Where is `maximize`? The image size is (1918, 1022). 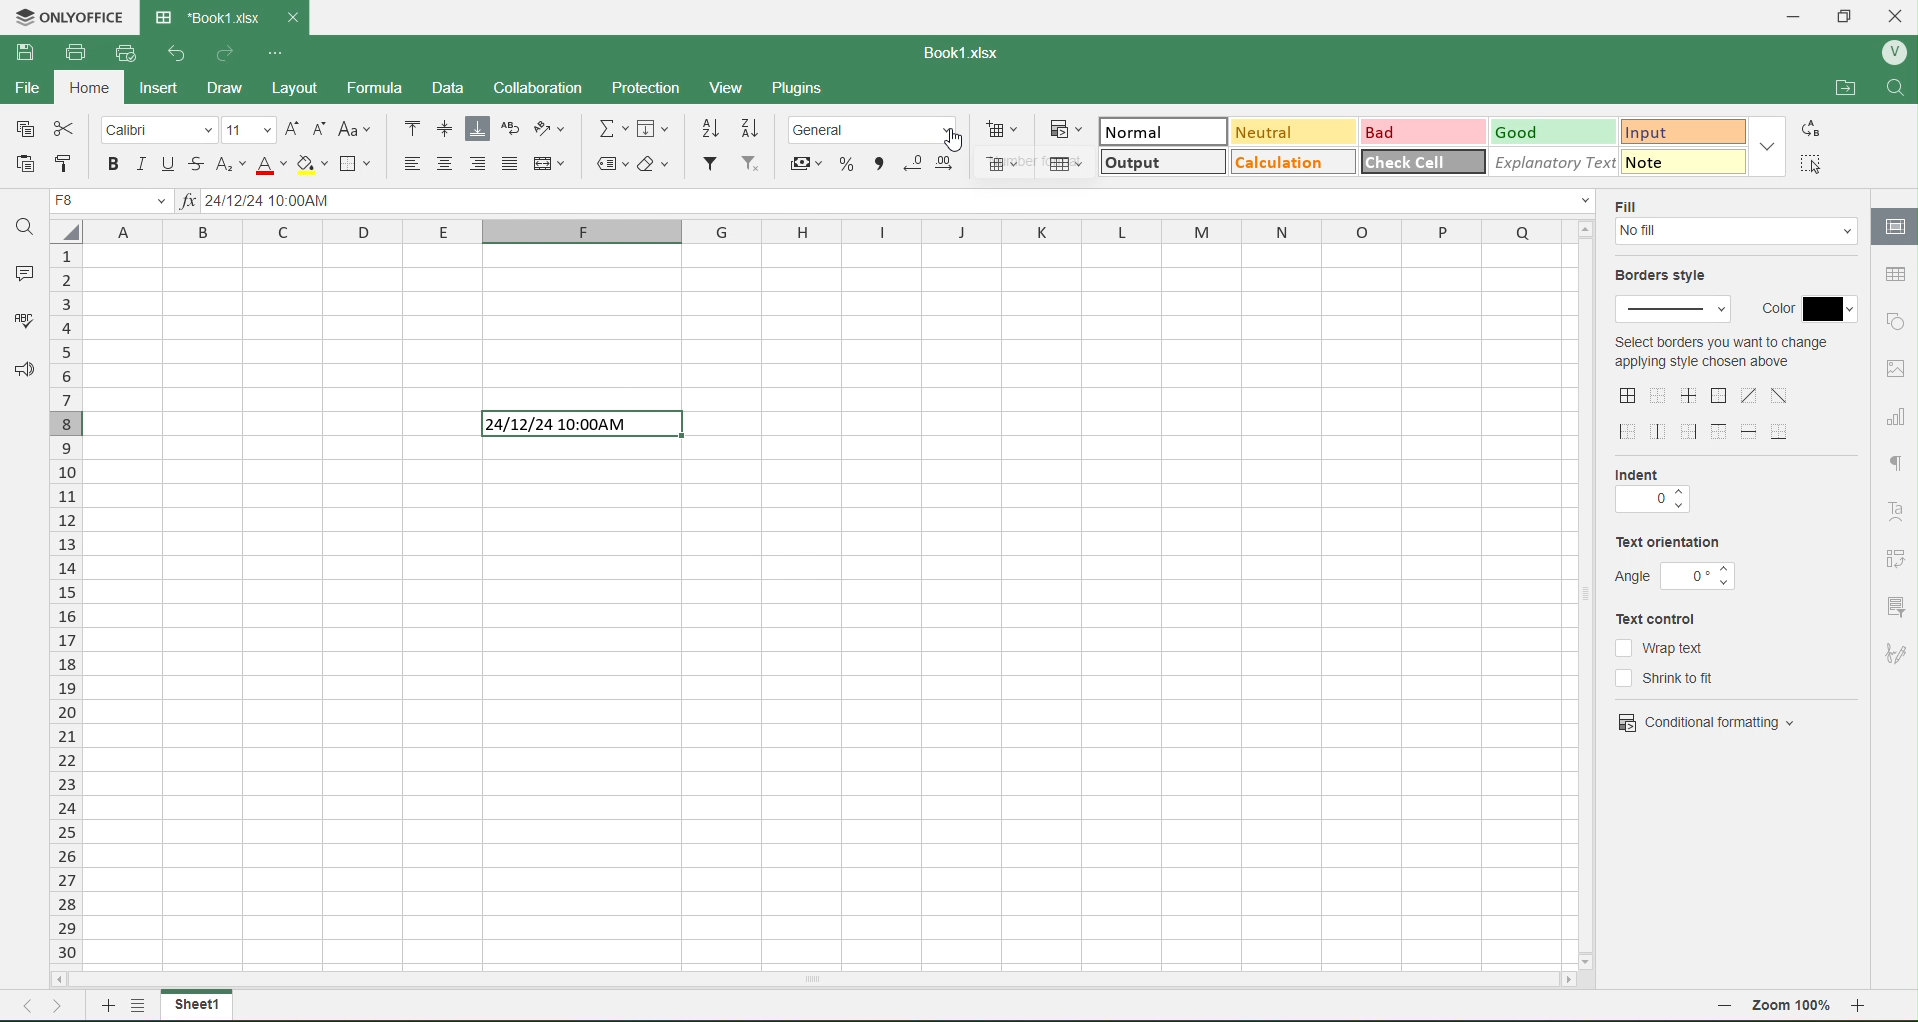 maximize is located at coordinates (1852, 14).